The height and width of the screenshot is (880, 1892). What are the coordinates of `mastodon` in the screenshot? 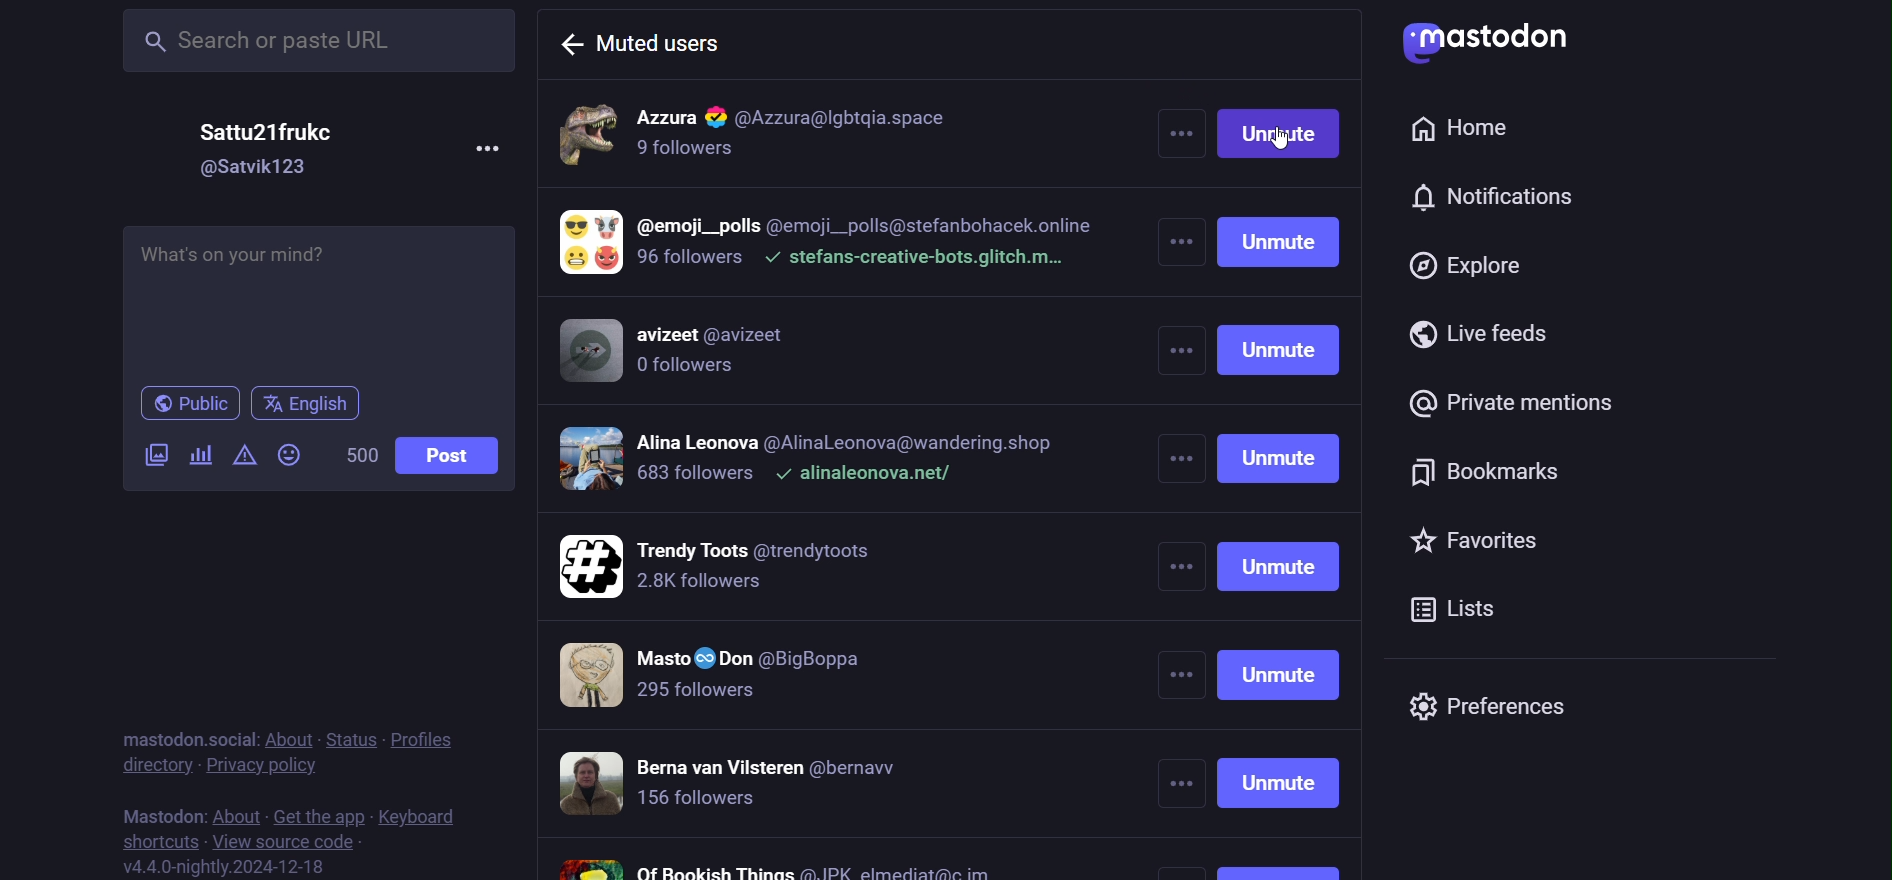 It's located at (157, 812).